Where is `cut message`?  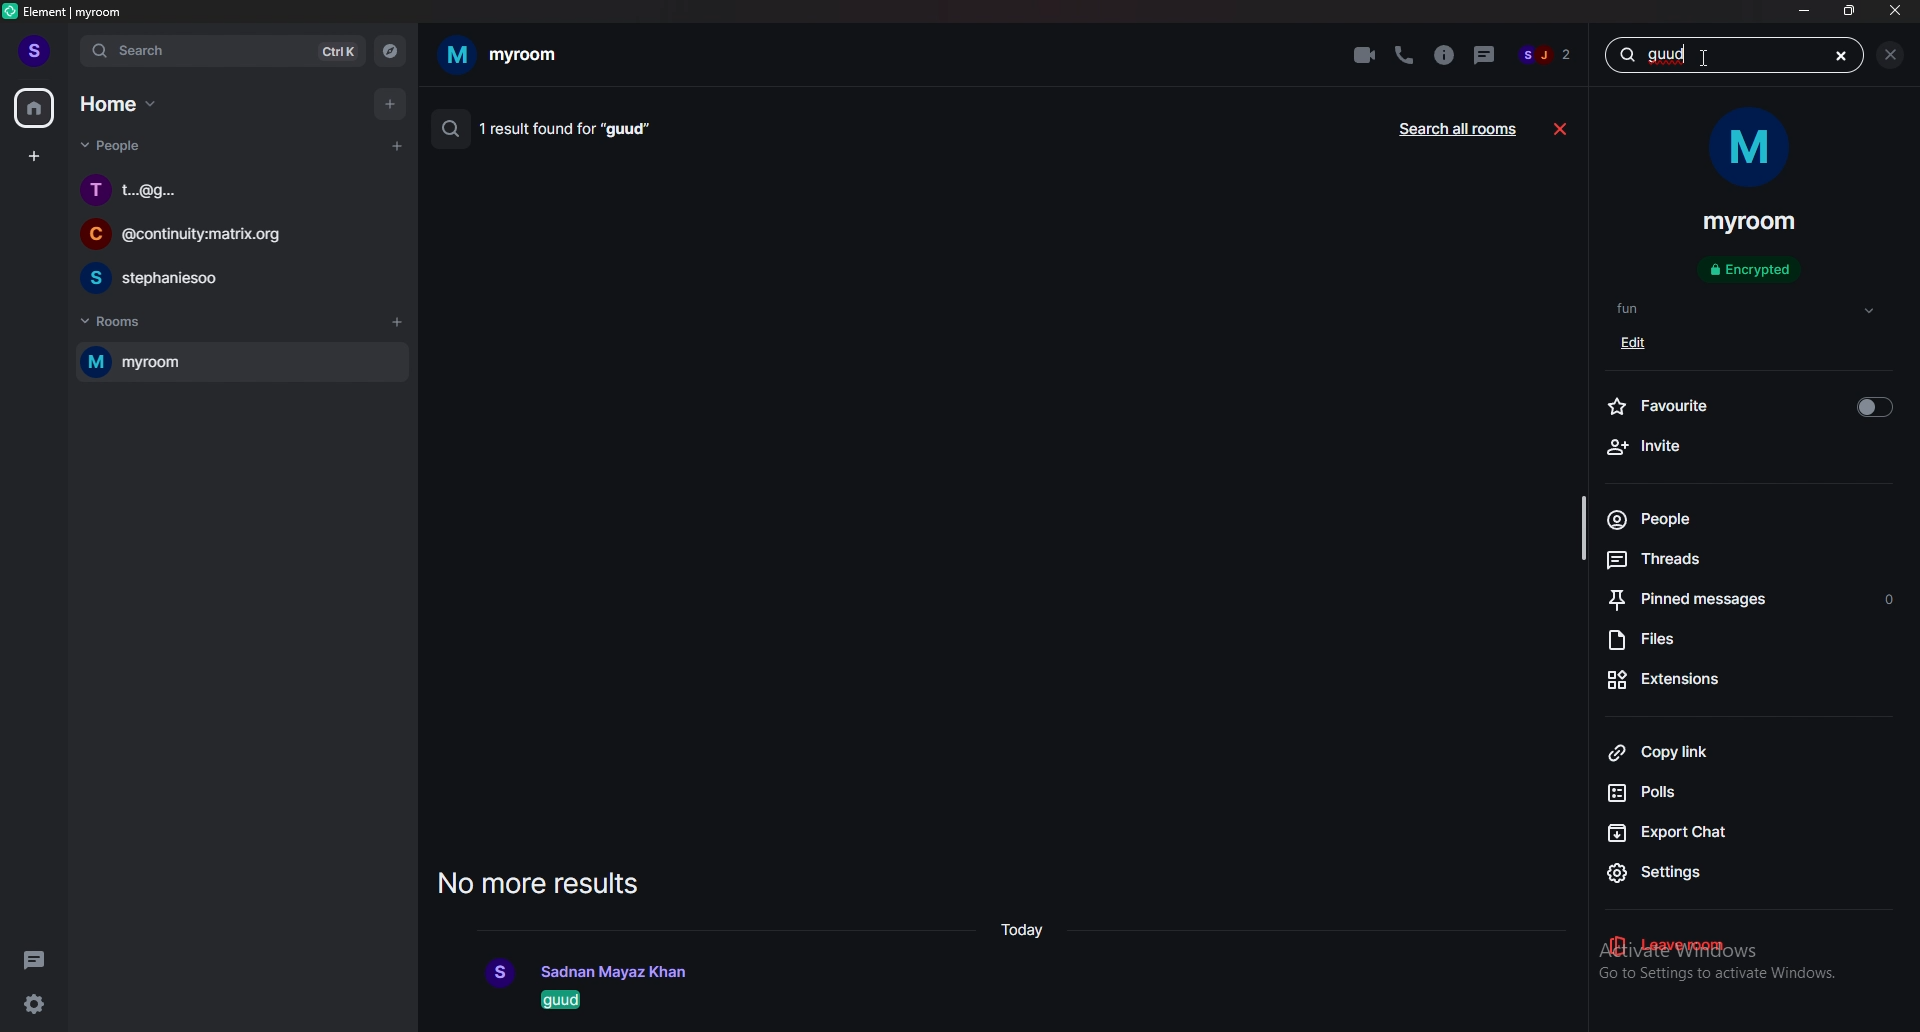
cut message is located at coordinates (1838, 54).